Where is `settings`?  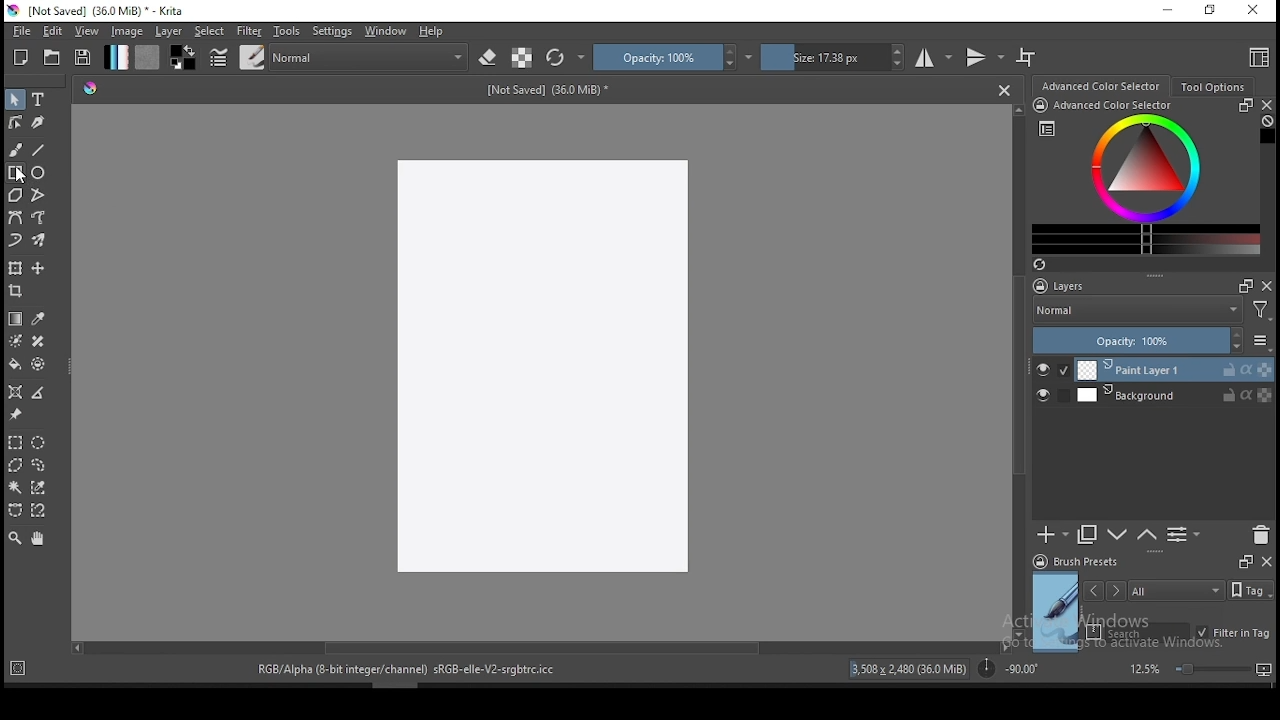 settings is located at coordinates (332, 31).